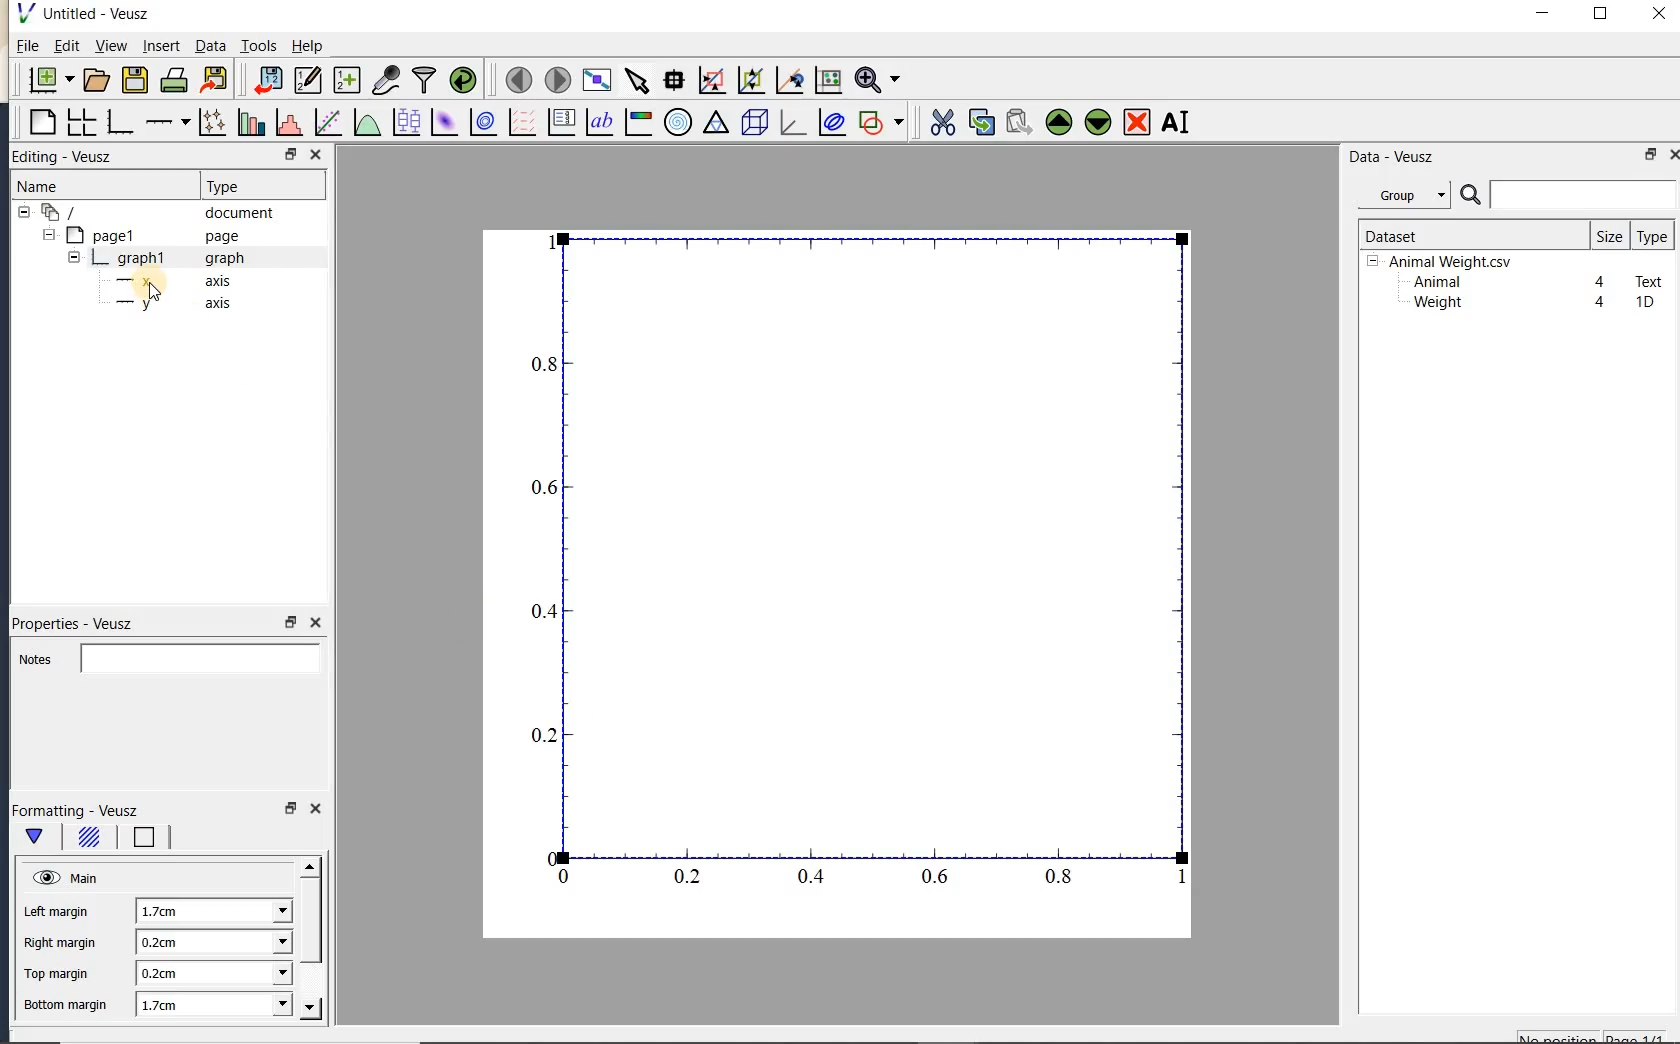  What do you see at coordinates (1435, 283) in the screenshot?
I see `Animal` at bounding box center [1435, 283].